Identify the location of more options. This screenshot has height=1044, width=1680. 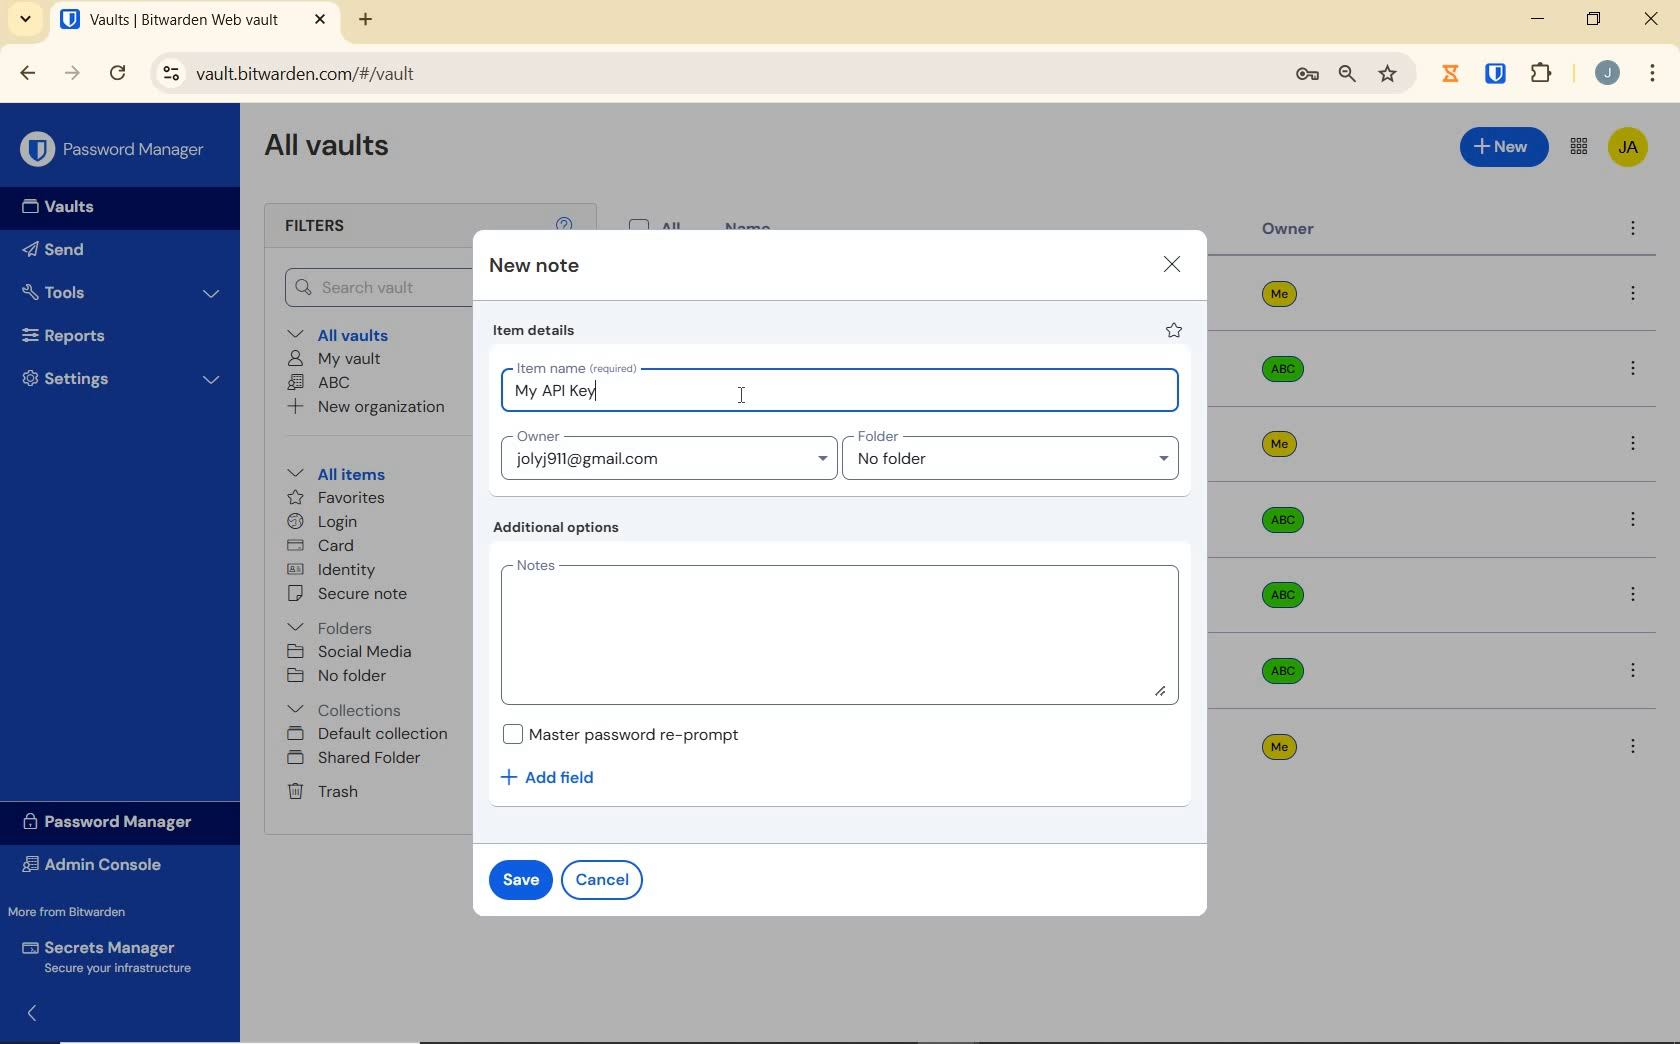
(1632, 520).